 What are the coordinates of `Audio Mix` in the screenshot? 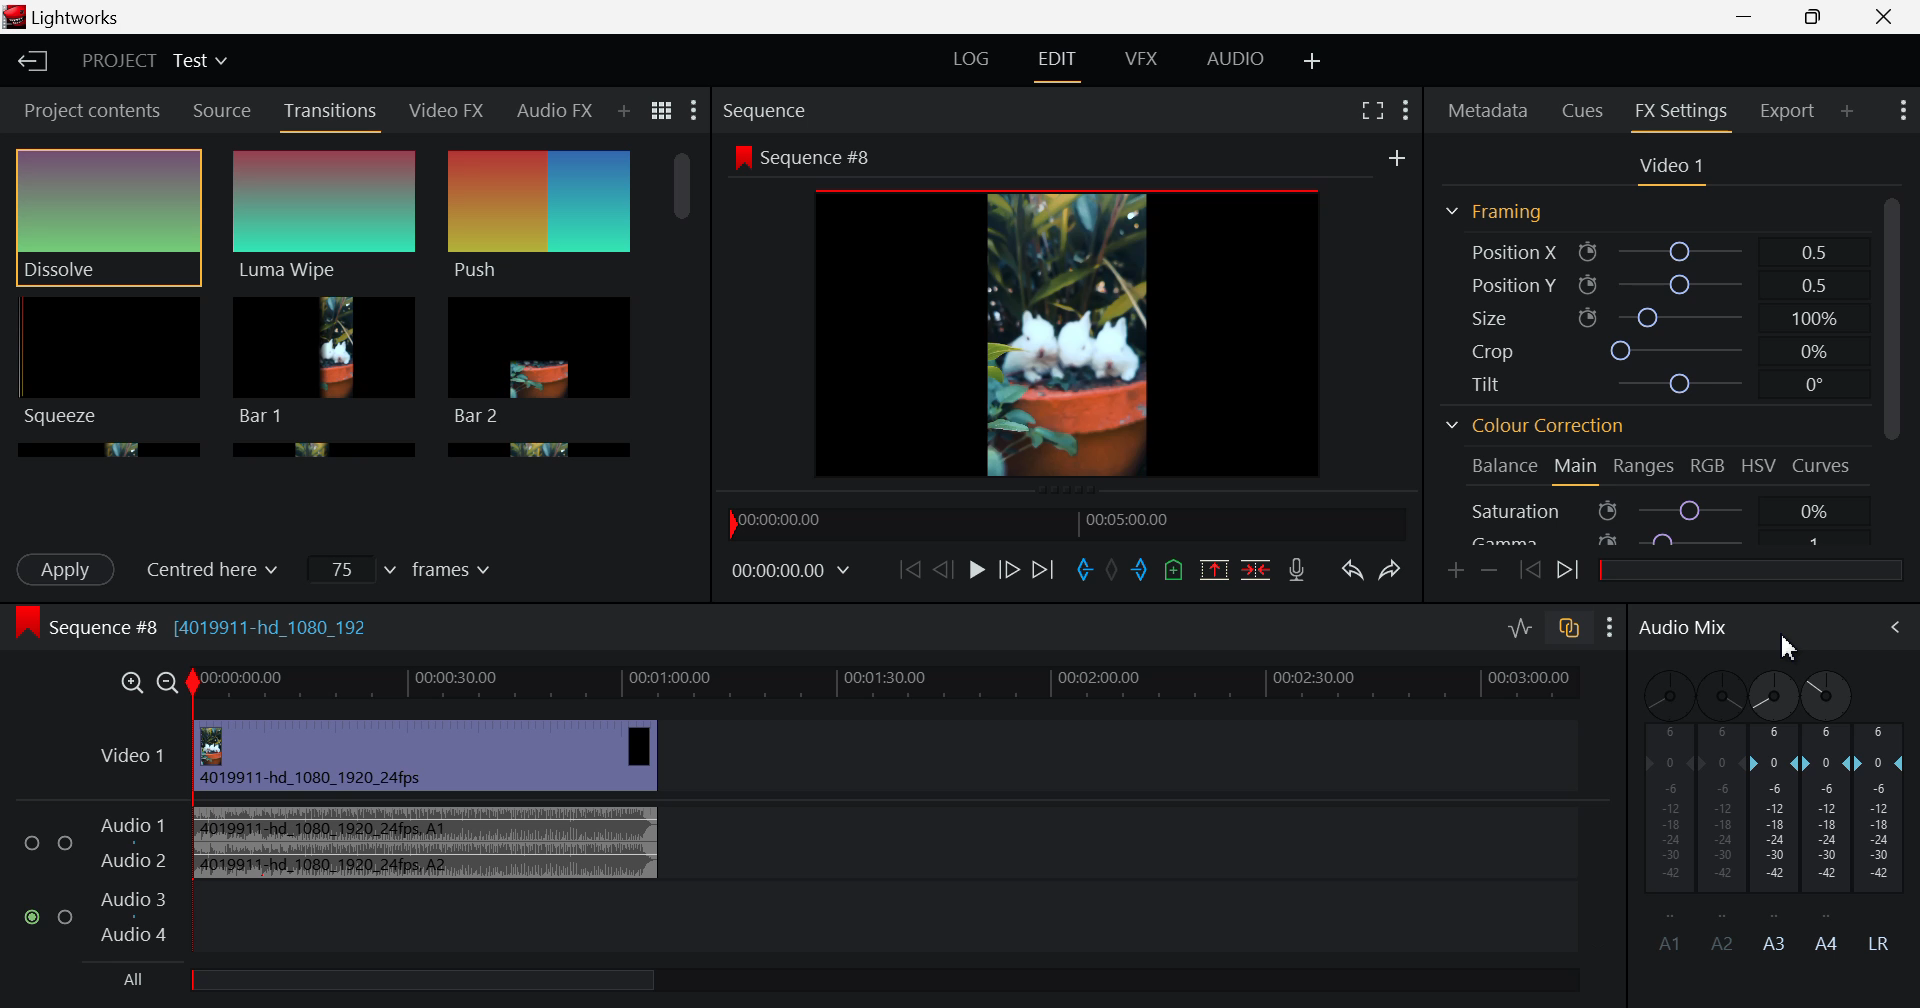 It's located at (1681, 631).